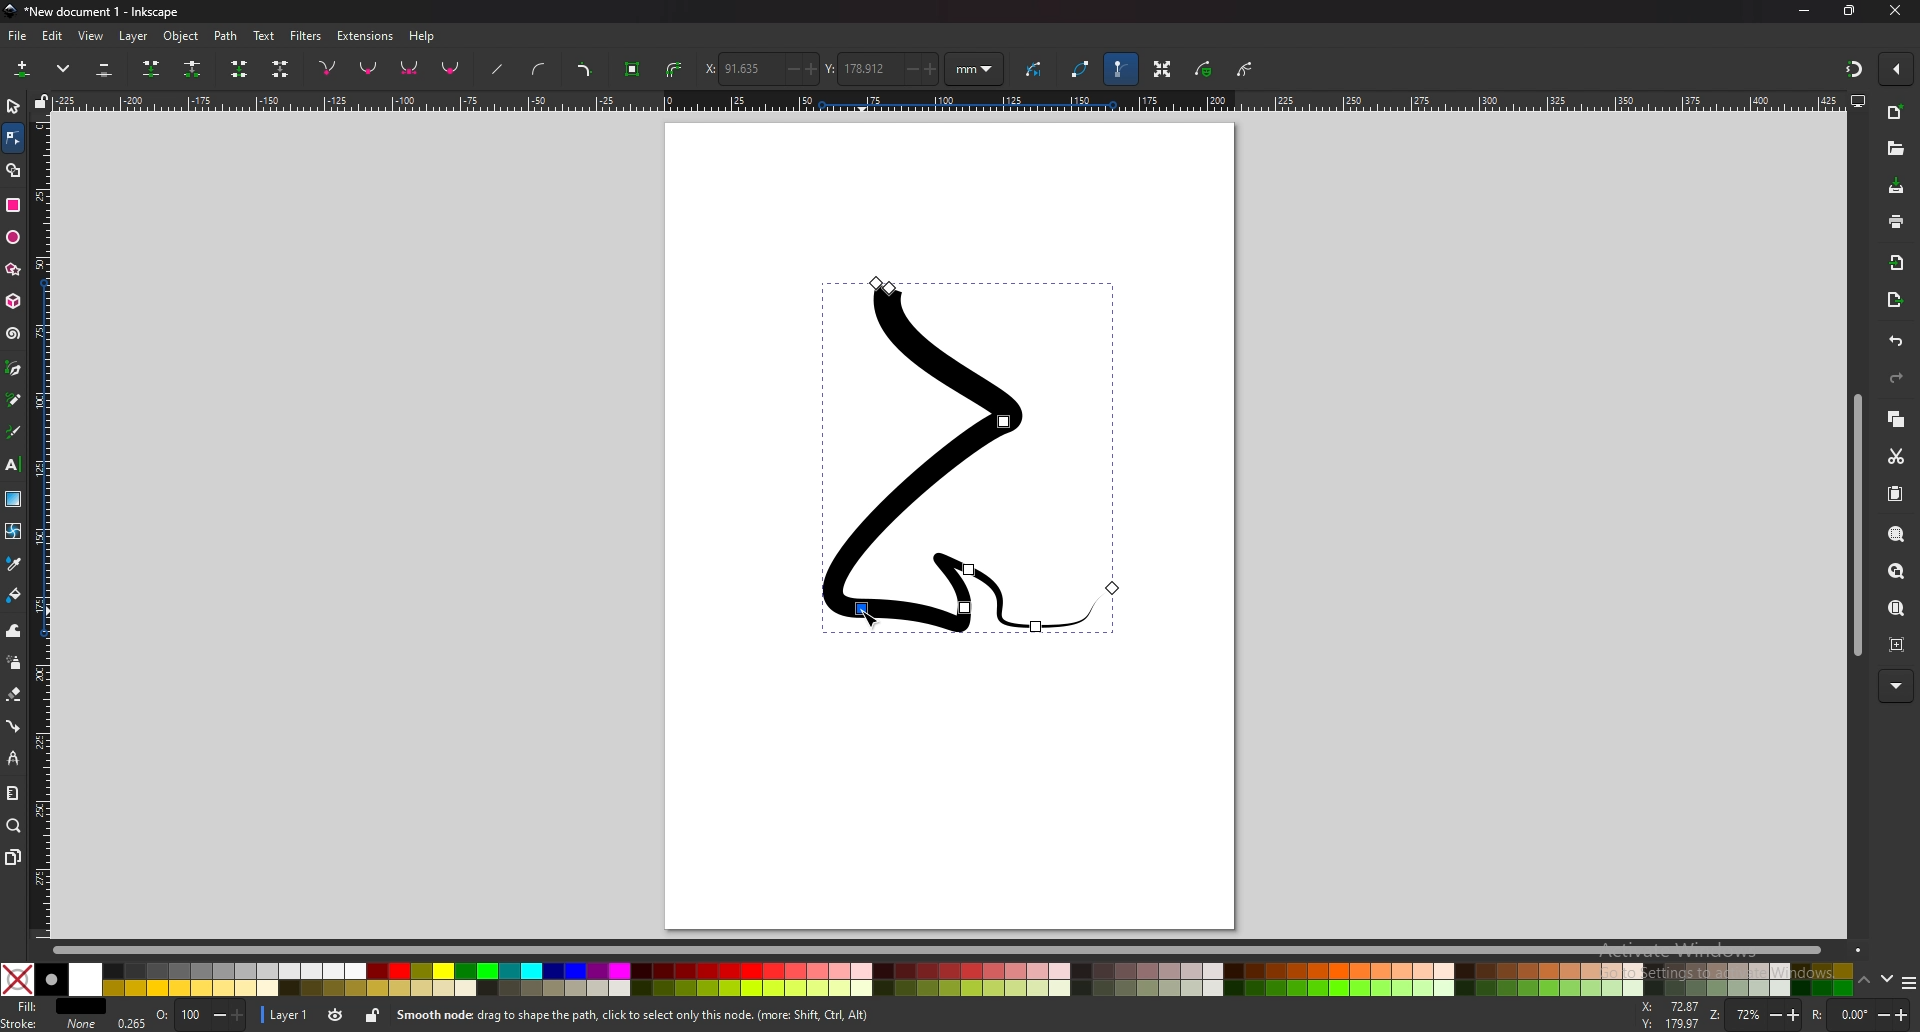 This screenshot has width=1920, height=1032. I want to click on new, so click(1896, 114).